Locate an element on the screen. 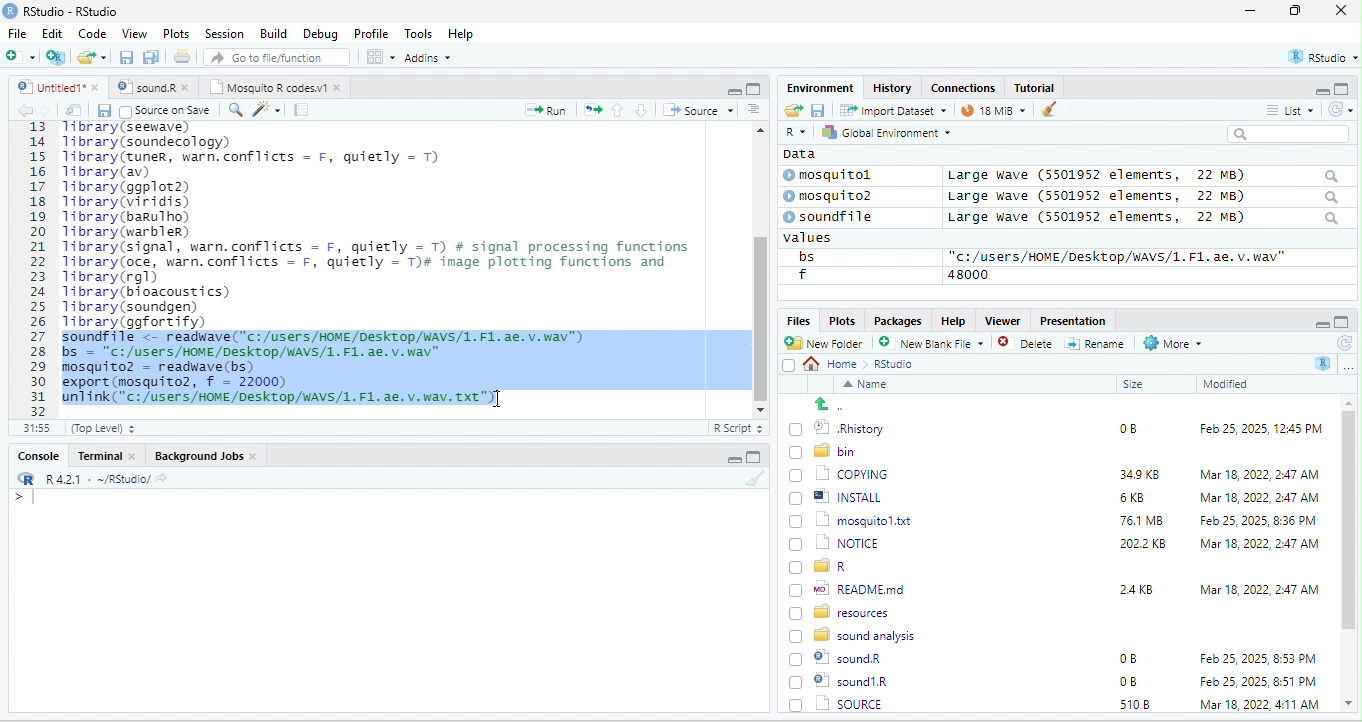  BD resources is located at coordinates (843, 610).